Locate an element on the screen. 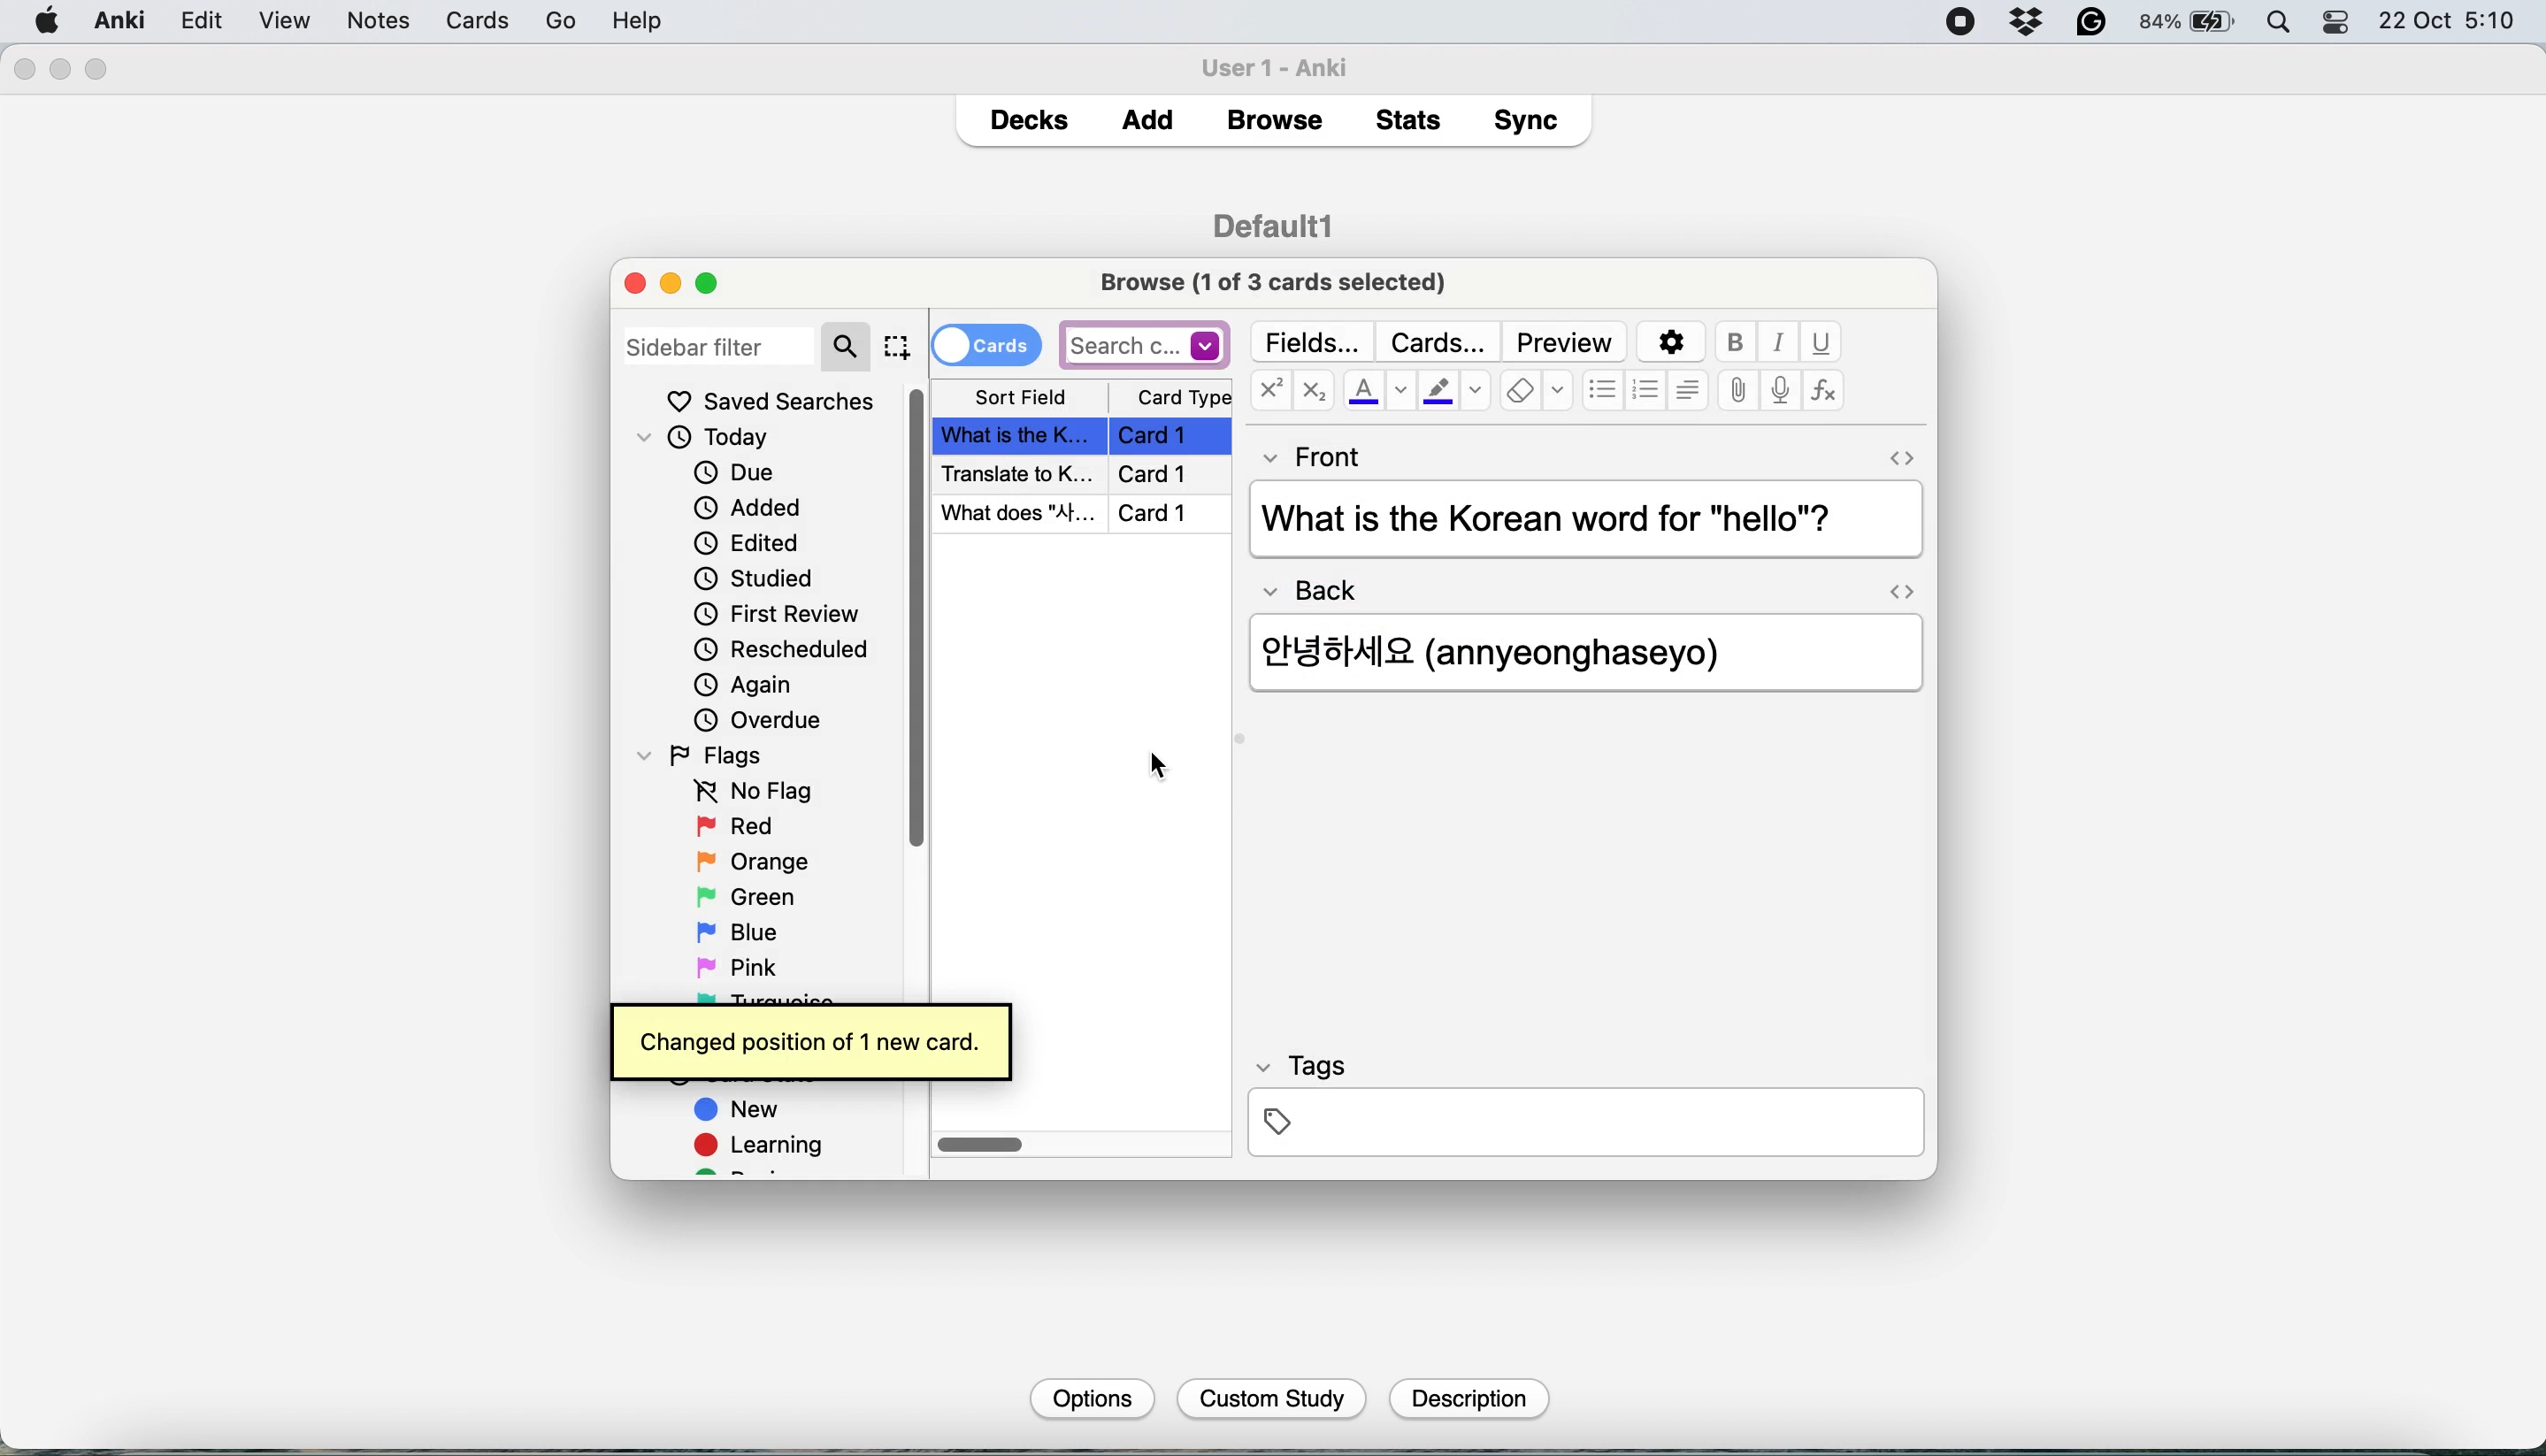 The image size is (2546, 1456). cards is located at coordinates (1437, 342).